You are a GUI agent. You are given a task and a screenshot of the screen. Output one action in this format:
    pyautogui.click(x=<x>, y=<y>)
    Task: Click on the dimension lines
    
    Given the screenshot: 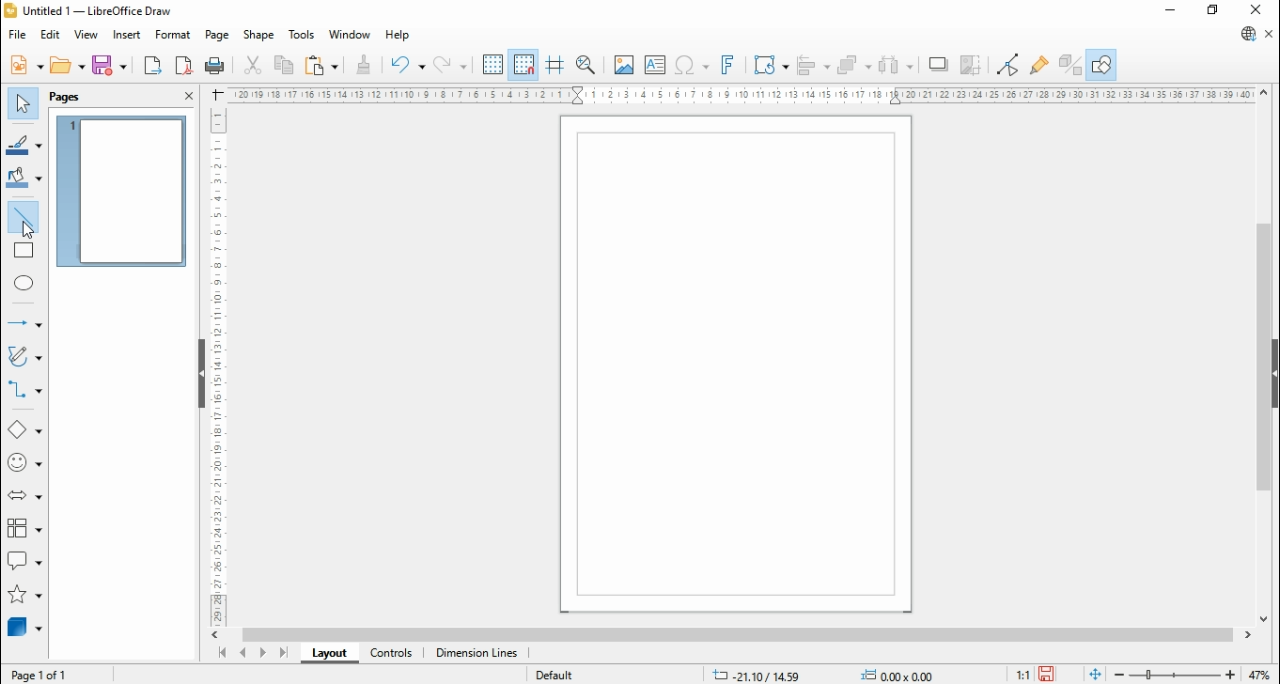 What is the action you would take?
    pyautogui.click(x=477, y=654)
    